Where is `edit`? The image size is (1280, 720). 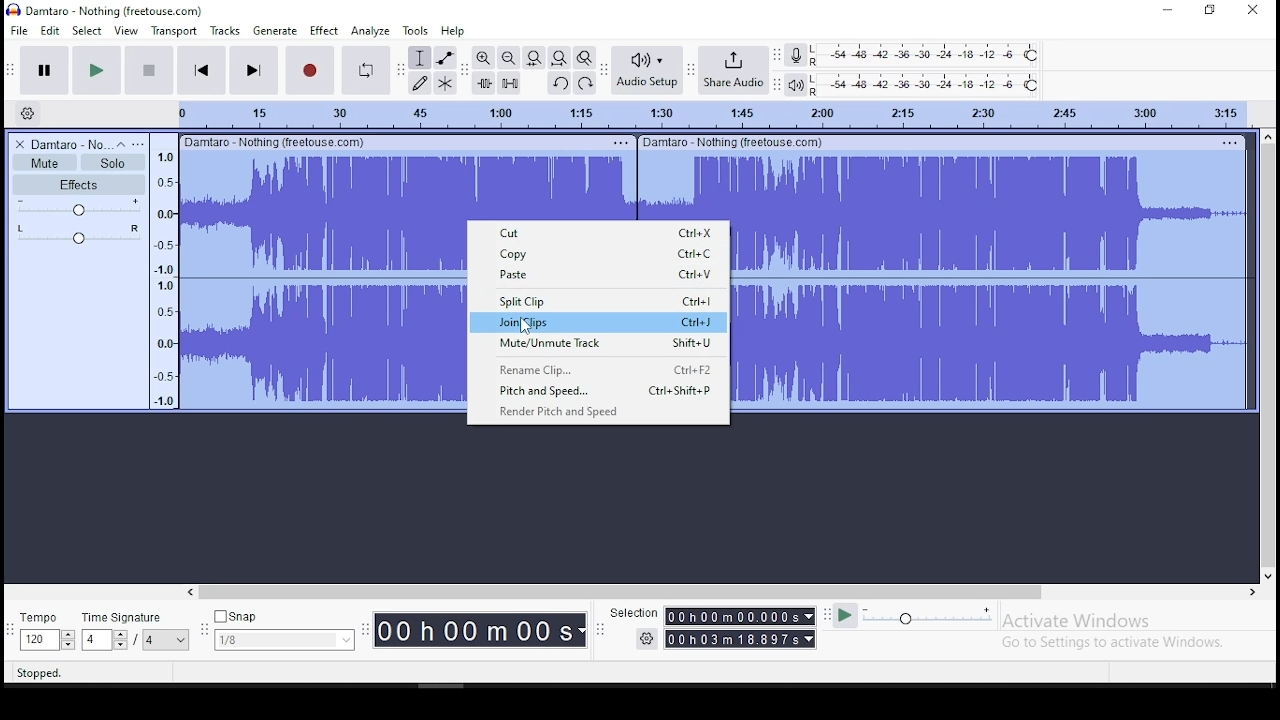 edit is located at coordinates (51, 30).